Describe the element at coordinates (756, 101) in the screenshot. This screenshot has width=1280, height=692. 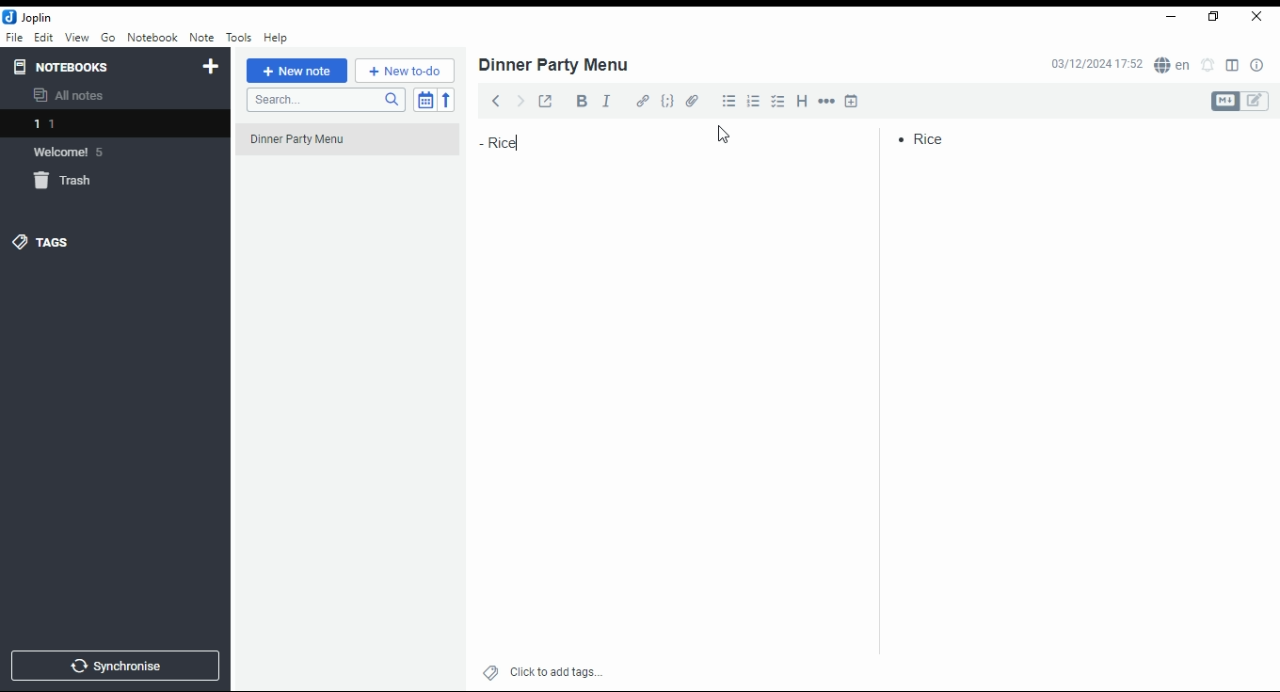
I see `numbered list` at that location.